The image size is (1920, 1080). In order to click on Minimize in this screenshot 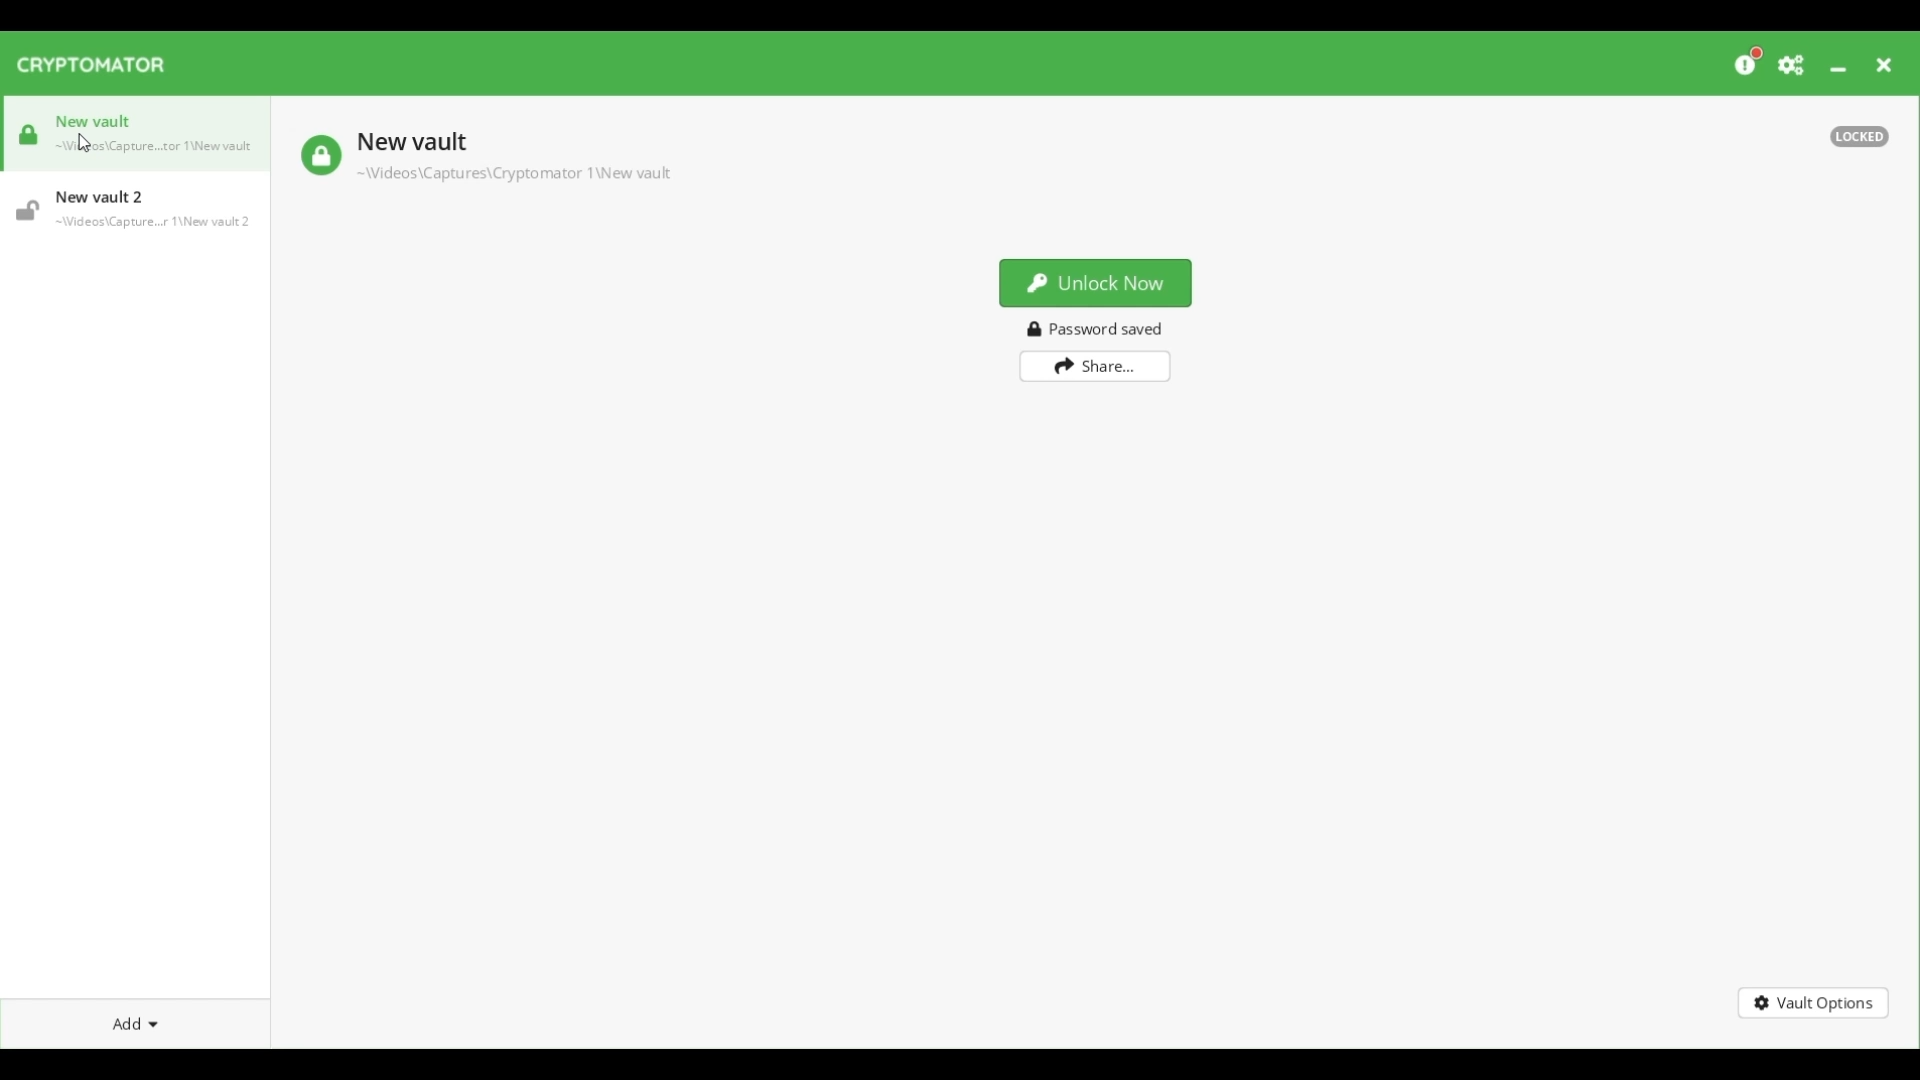, I will do `click(1838, 69)`.